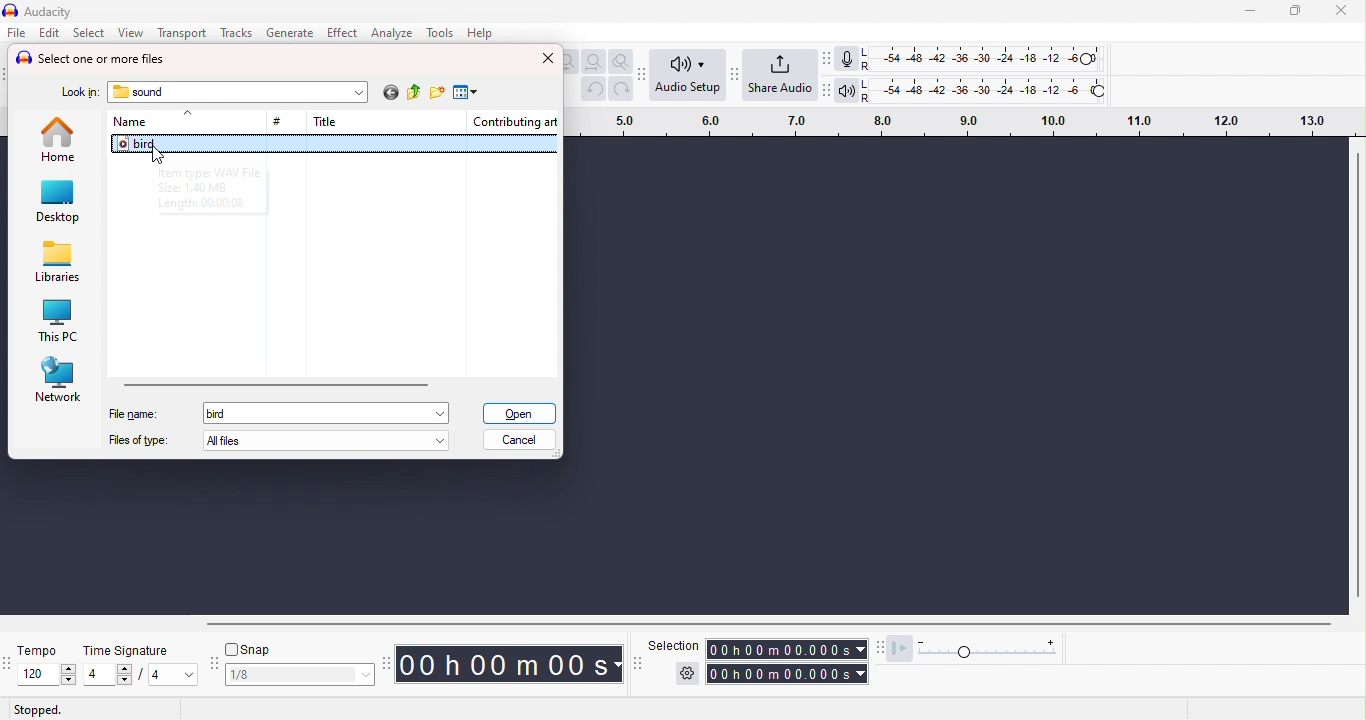  What do you see at coordinates (59, 379) in the screenshot?
I see `network` at bounding box center [59, 379].